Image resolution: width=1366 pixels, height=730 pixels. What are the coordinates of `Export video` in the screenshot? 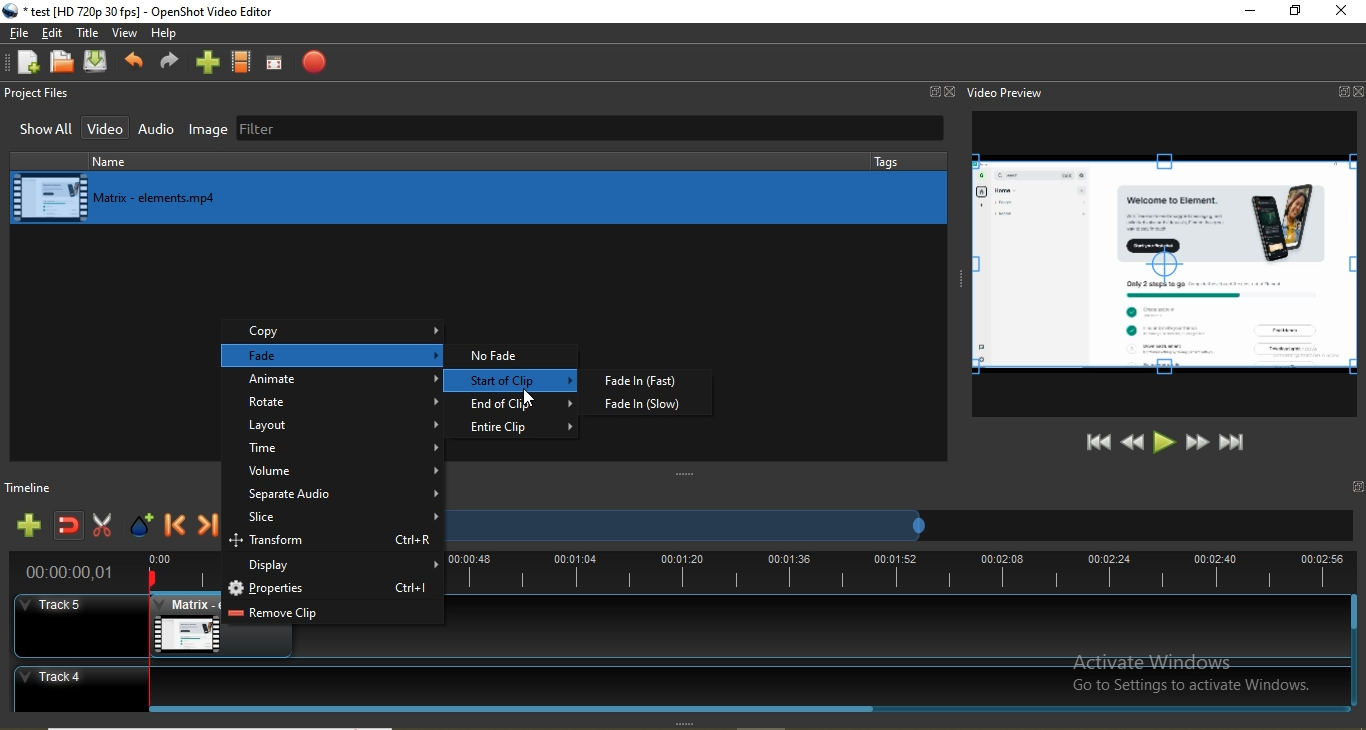 It's located at (310, 62).